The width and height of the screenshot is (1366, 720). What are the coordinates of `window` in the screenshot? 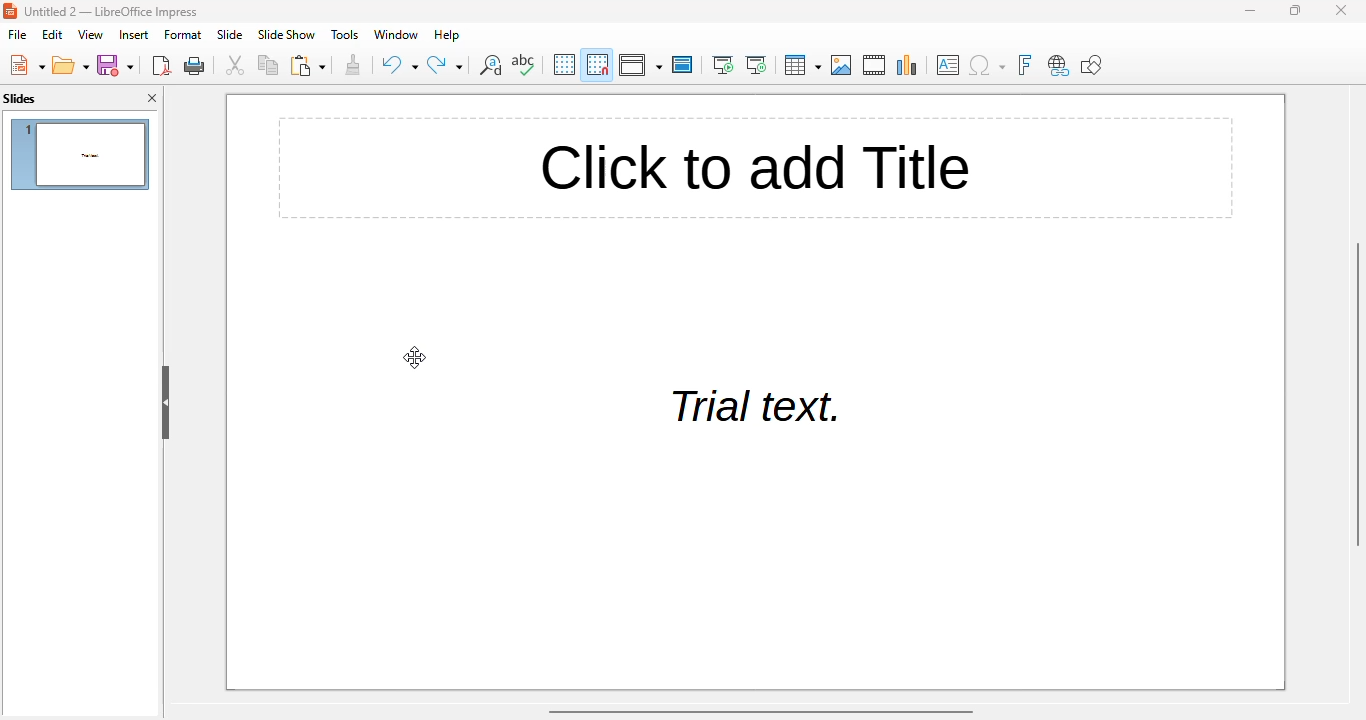 It's located at (395, 34).